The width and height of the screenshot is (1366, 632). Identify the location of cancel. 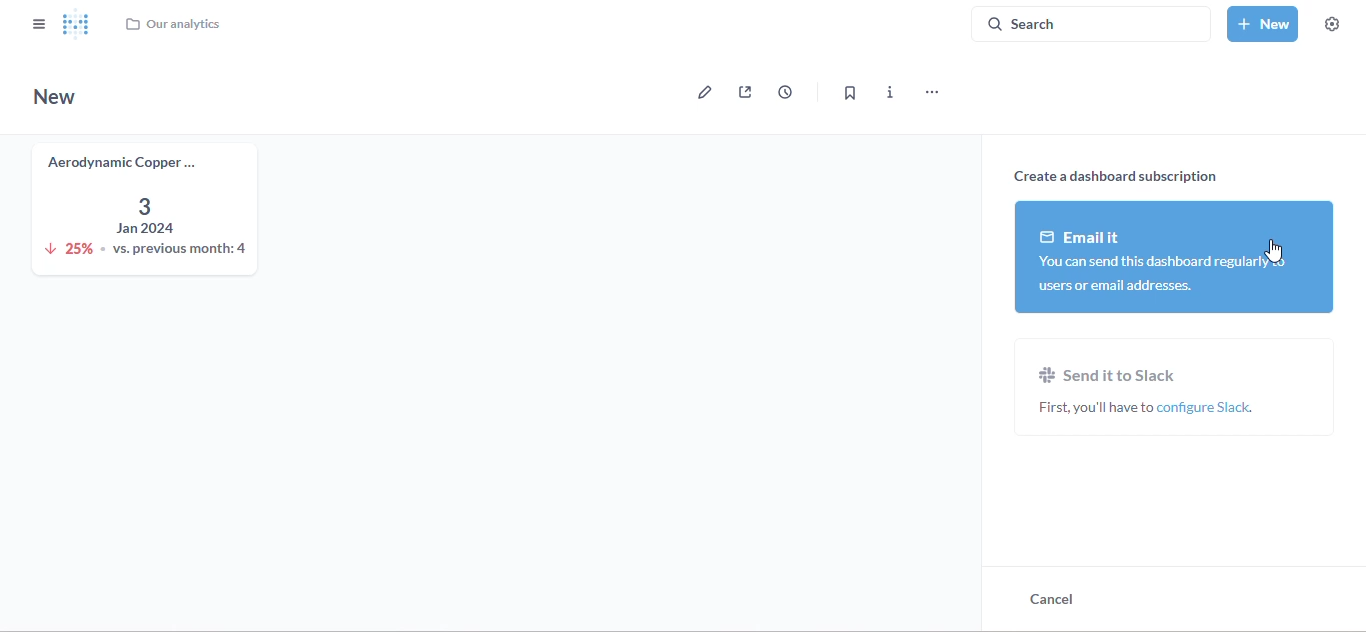
(1054, 599).